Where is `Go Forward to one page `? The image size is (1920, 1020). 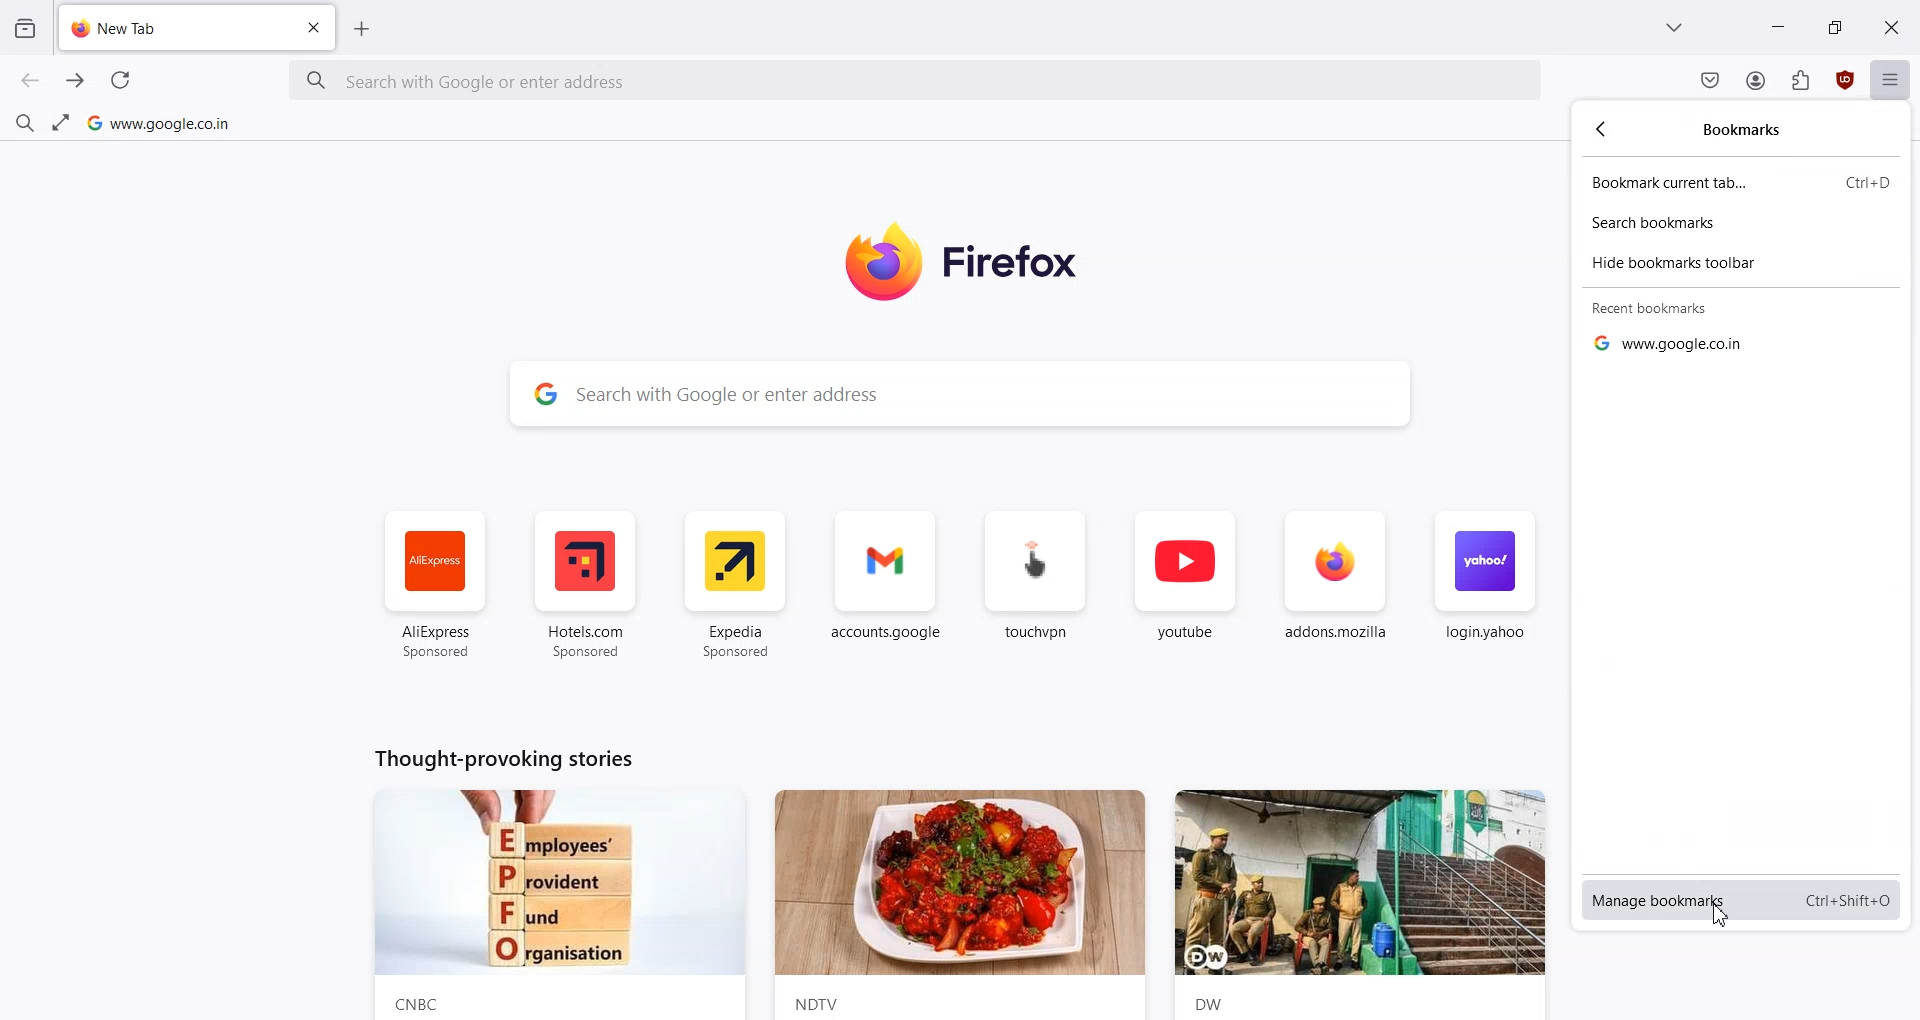 Go Forward to one page  is located at coordinates (76, 81).